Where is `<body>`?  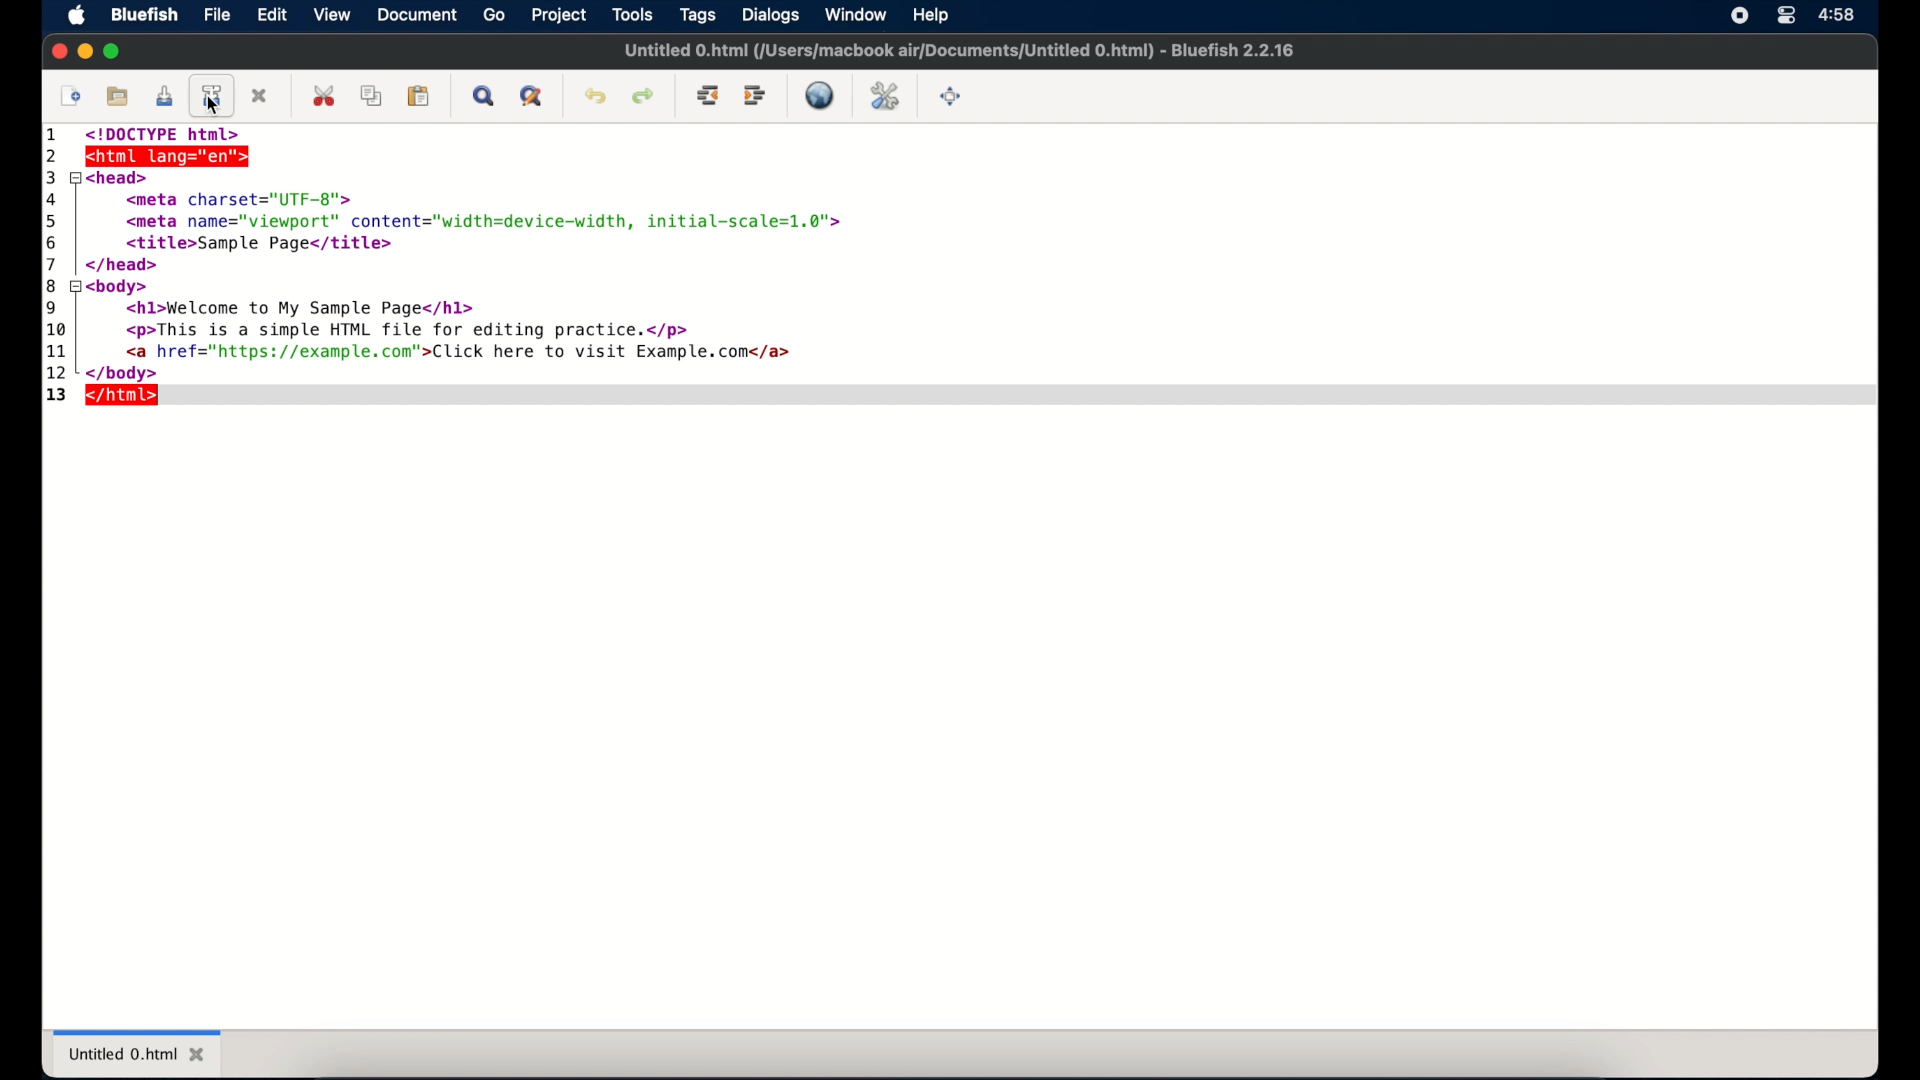
<body> is located at coordinates (119, 285).